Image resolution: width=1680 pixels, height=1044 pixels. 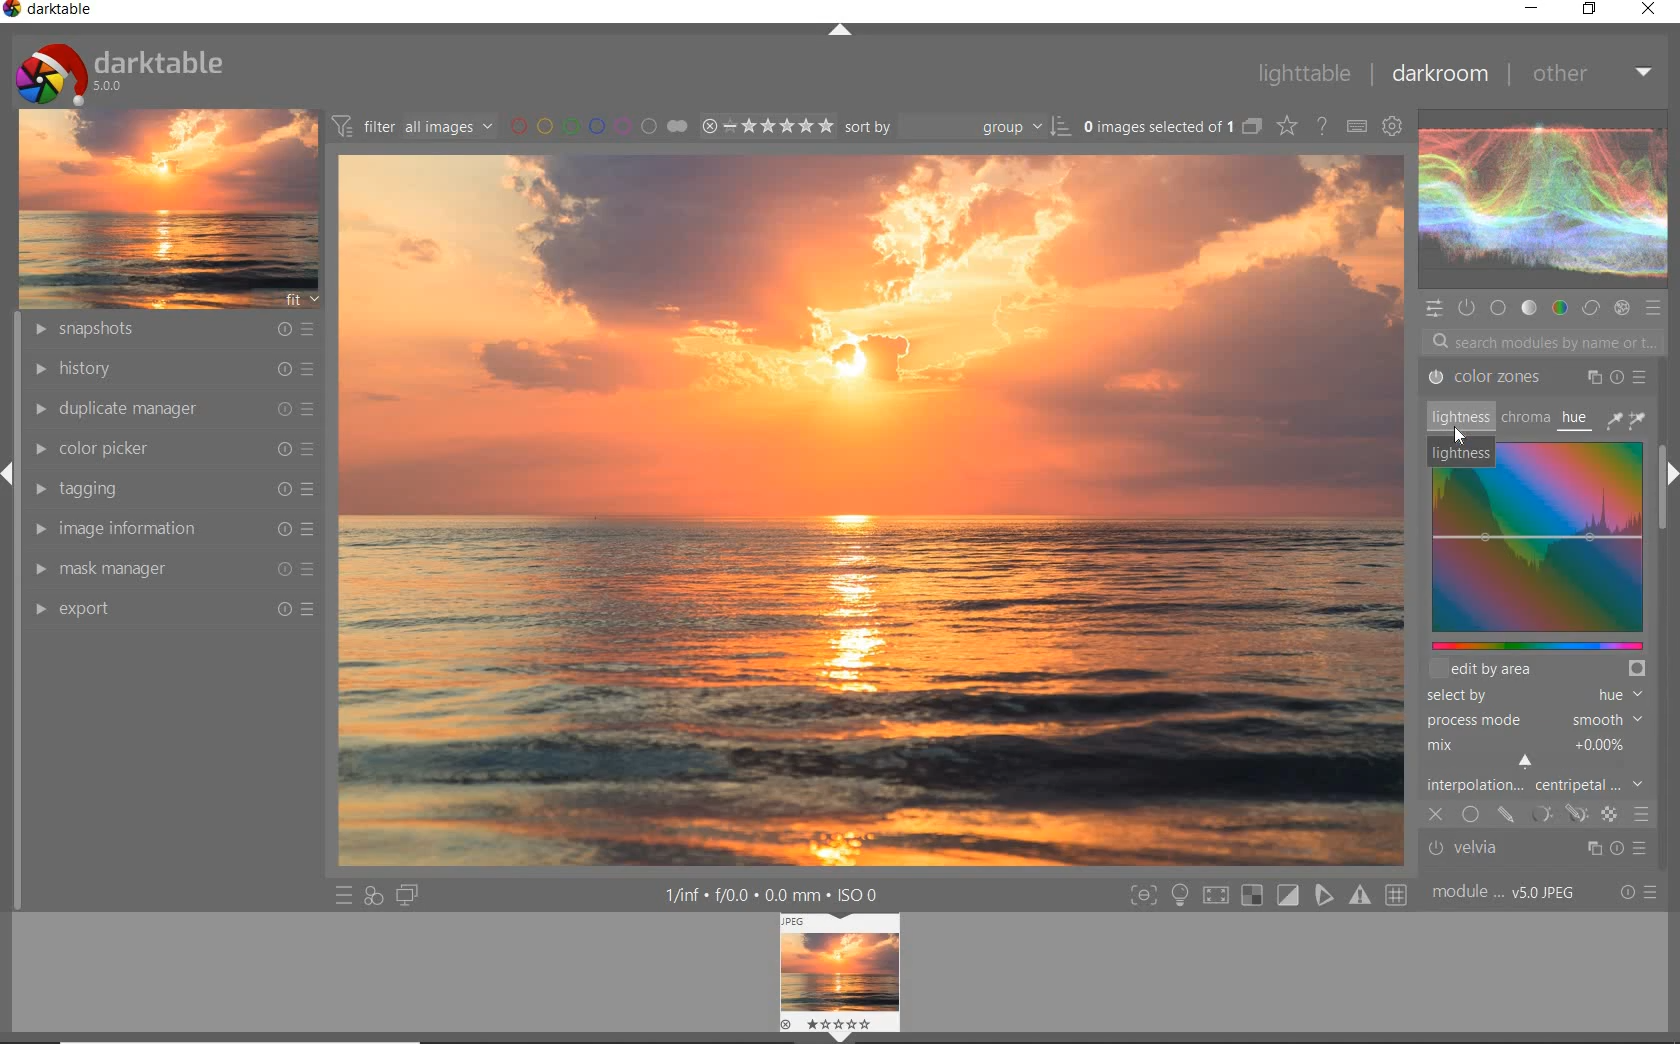 I want to click on COLLAPSE GROUPED IMAGES, so click(x=1251, y=125).